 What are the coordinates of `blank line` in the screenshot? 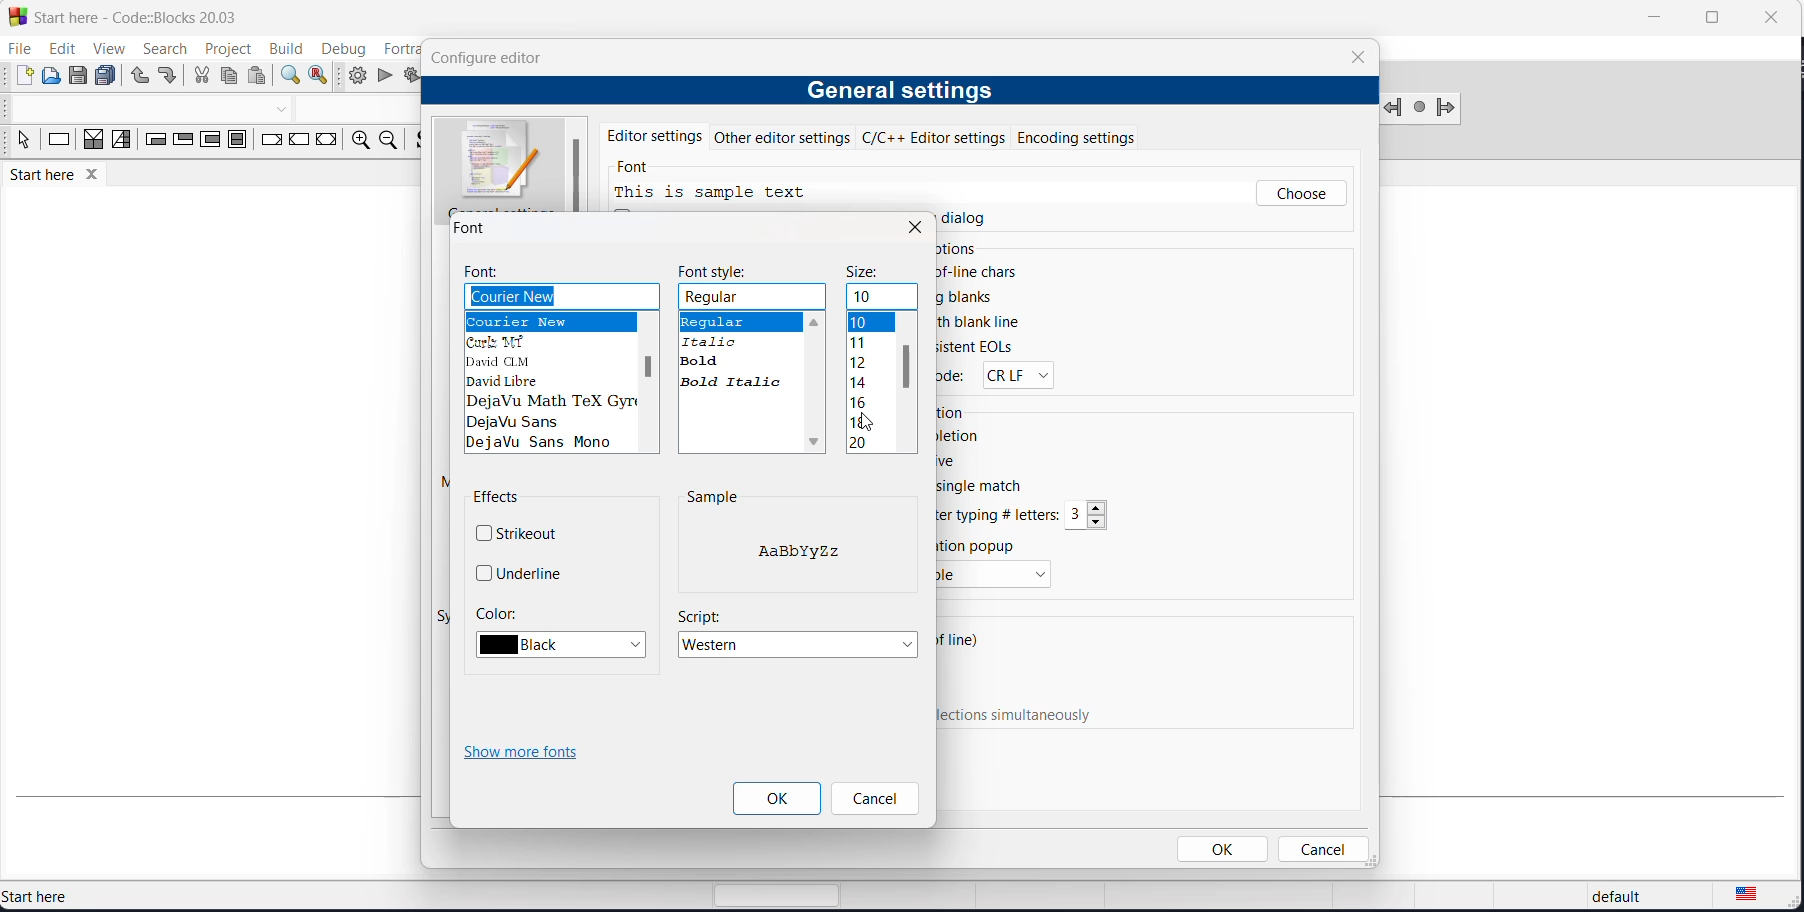 It's located at (986, 324).